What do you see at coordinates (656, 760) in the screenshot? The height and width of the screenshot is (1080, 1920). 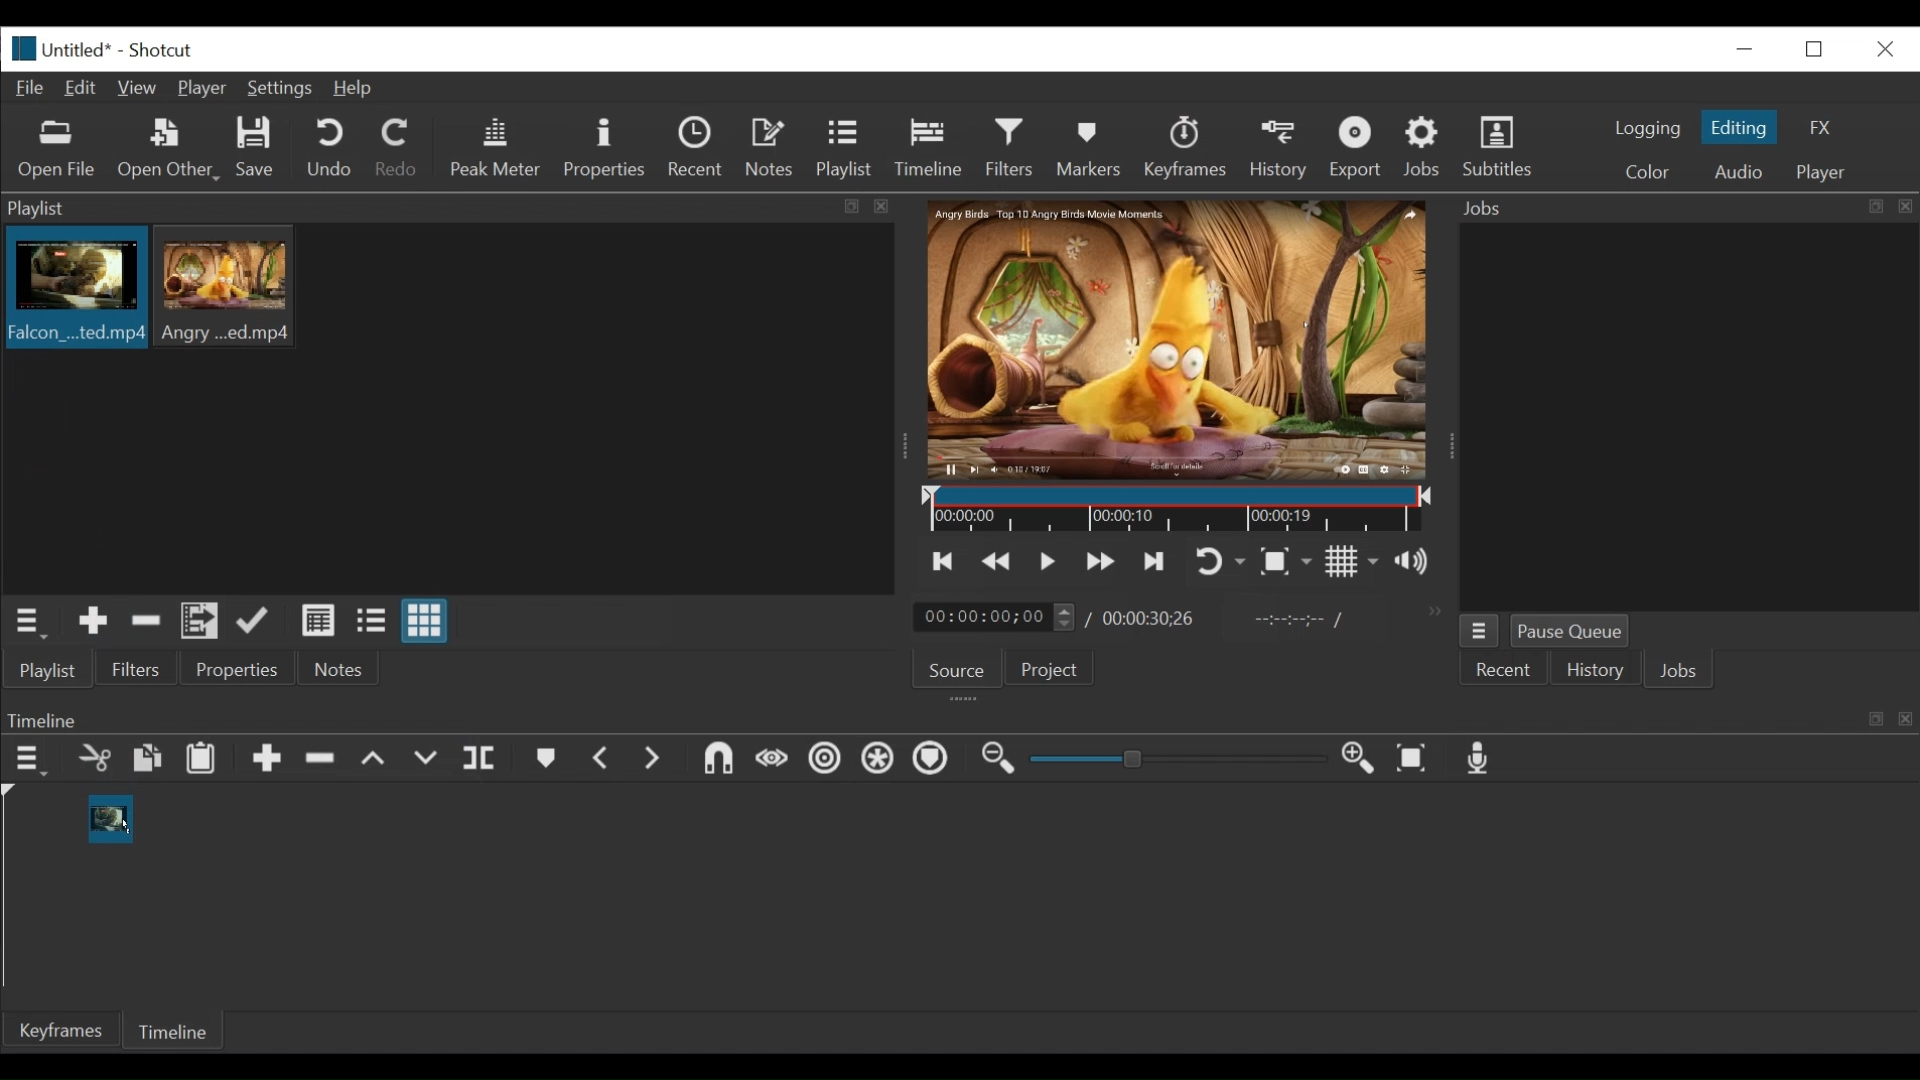 I see `next marker` at bounding box center [656, 760].